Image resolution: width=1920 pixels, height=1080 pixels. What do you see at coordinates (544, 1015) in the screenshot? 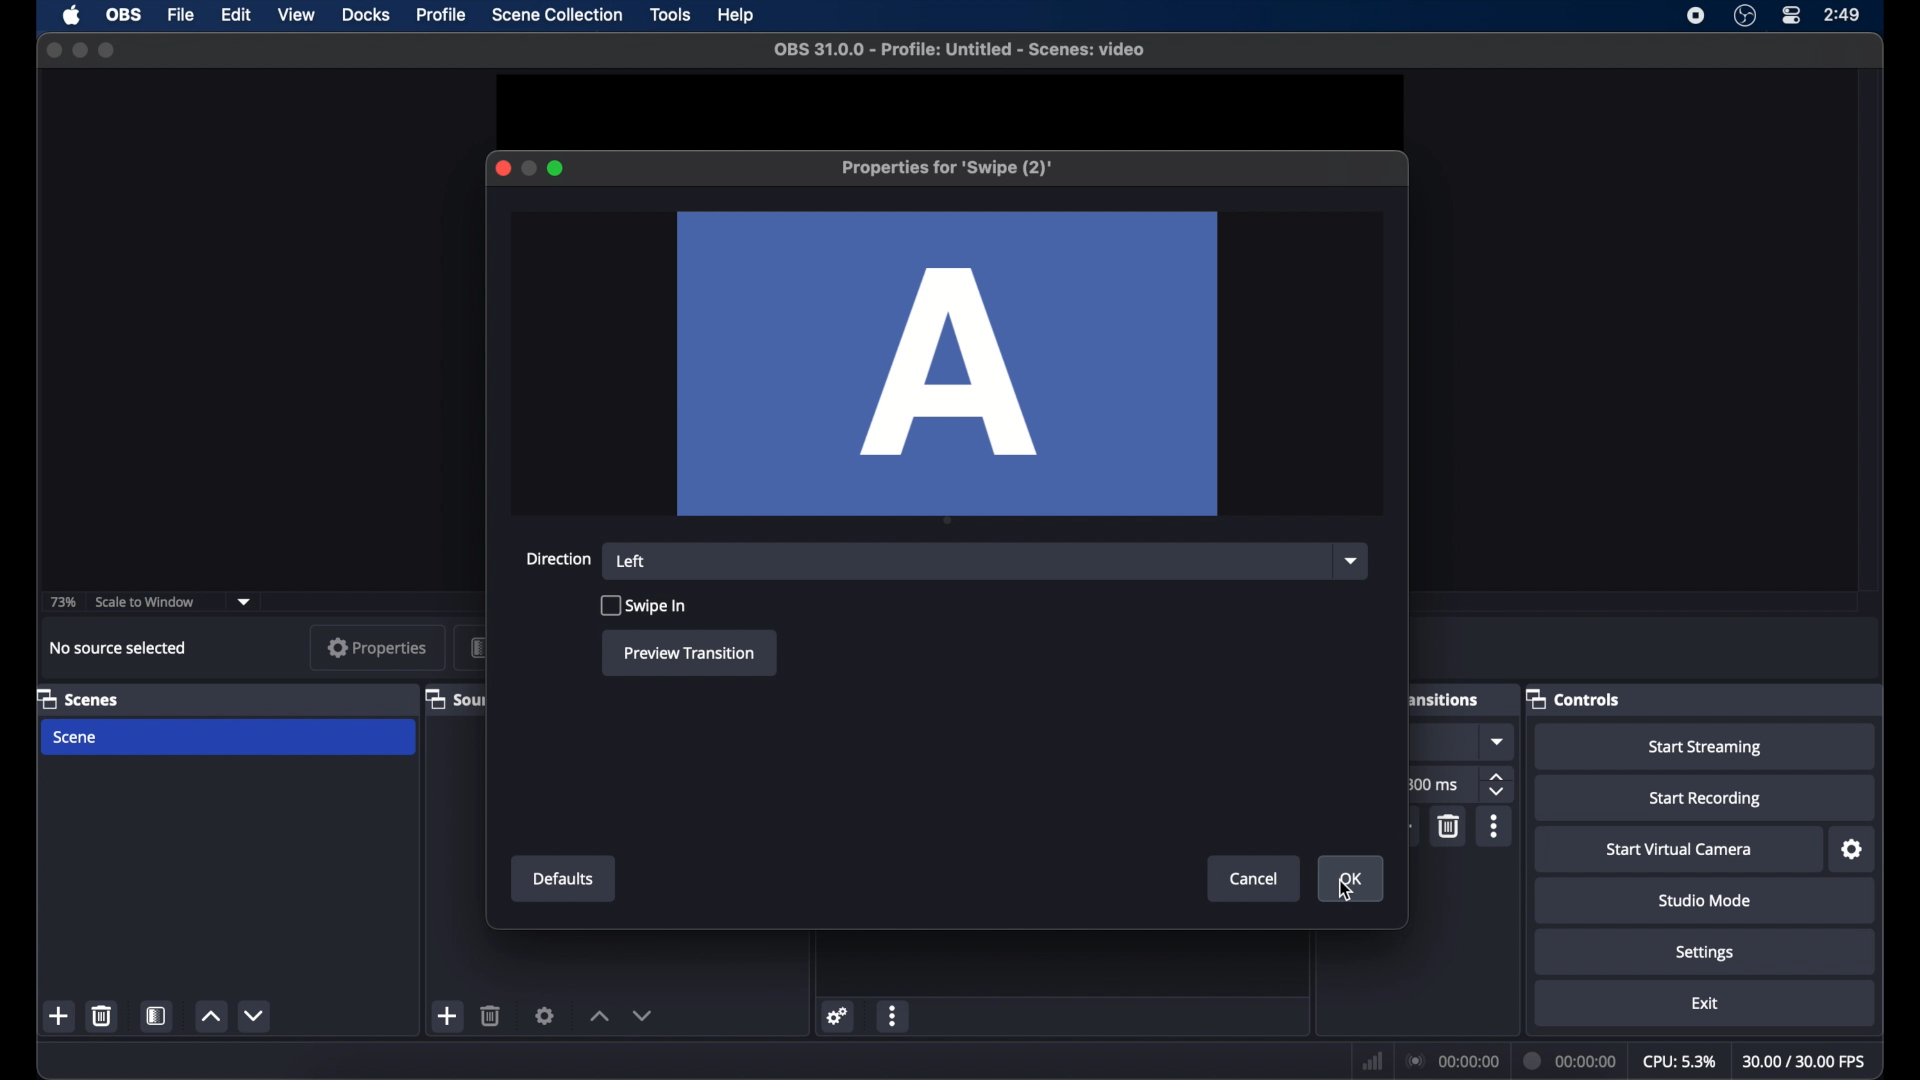
I see `settings` at bounding box center [544, 1015].